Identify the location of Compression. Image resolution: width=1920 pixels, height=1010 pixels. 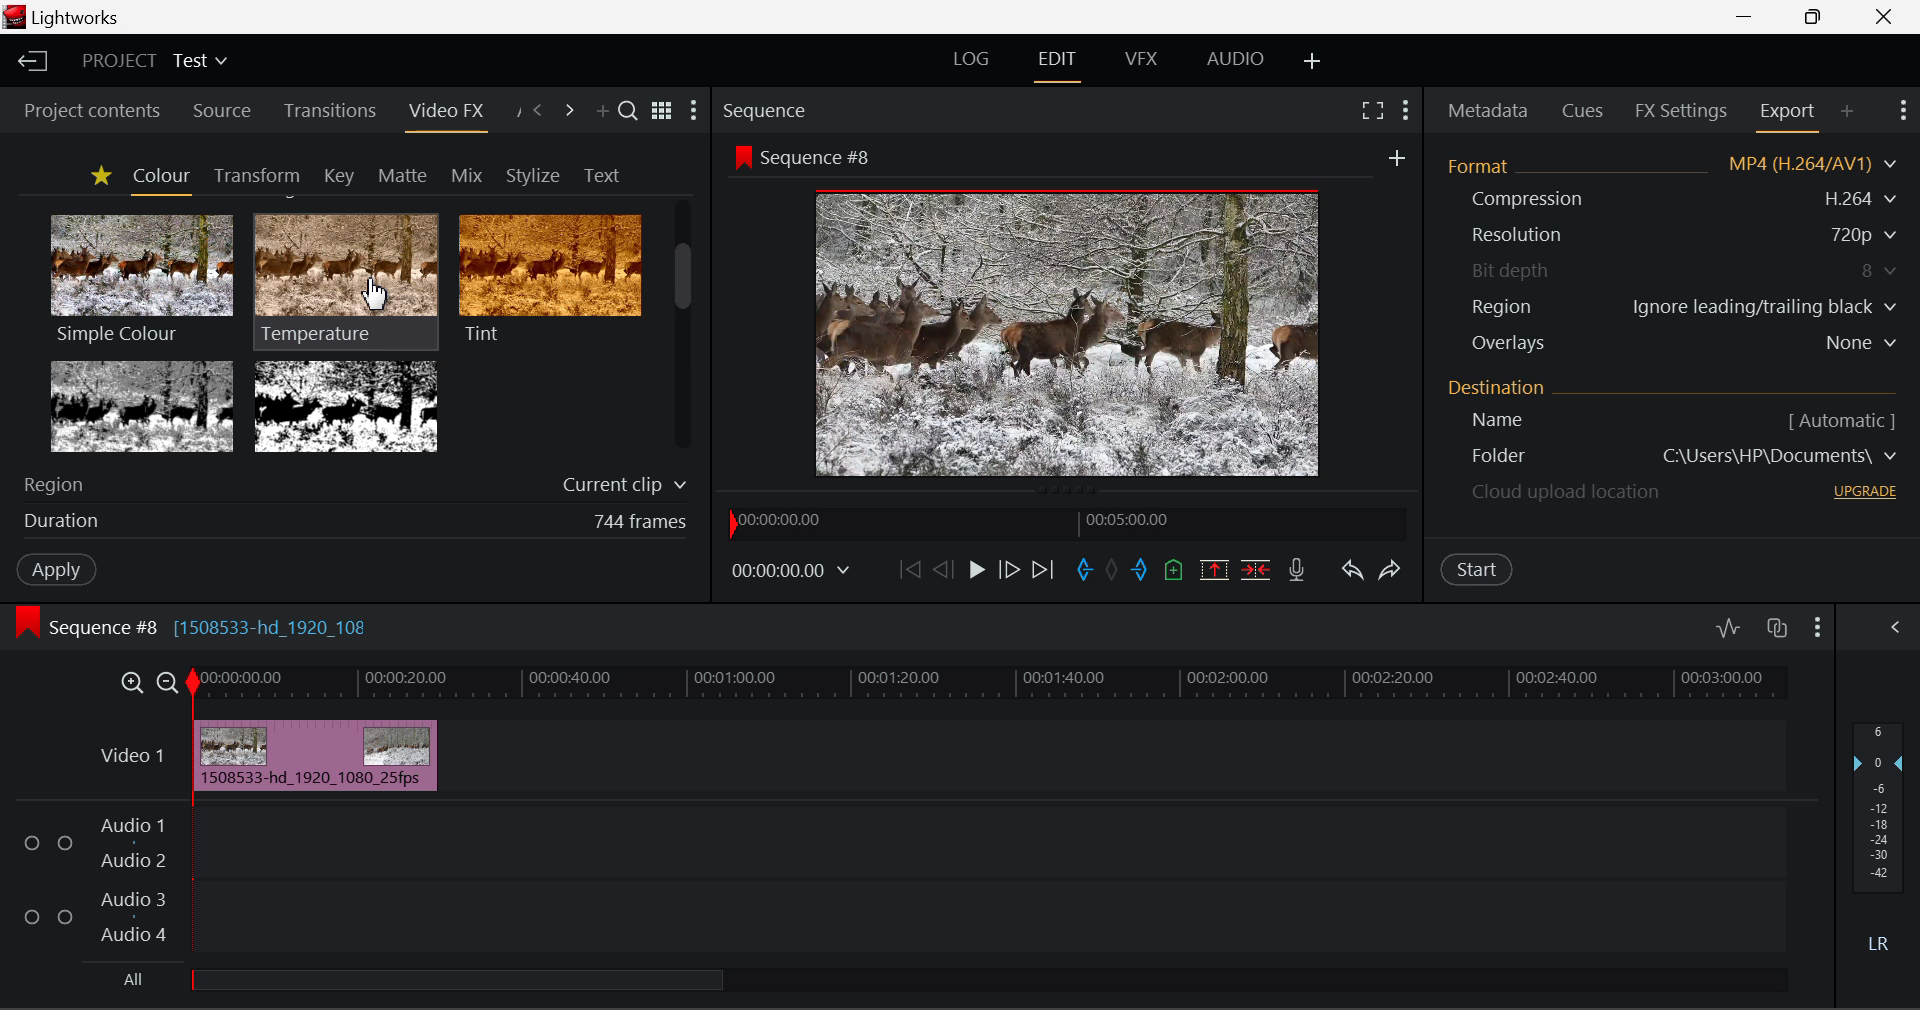
(1524, 199).